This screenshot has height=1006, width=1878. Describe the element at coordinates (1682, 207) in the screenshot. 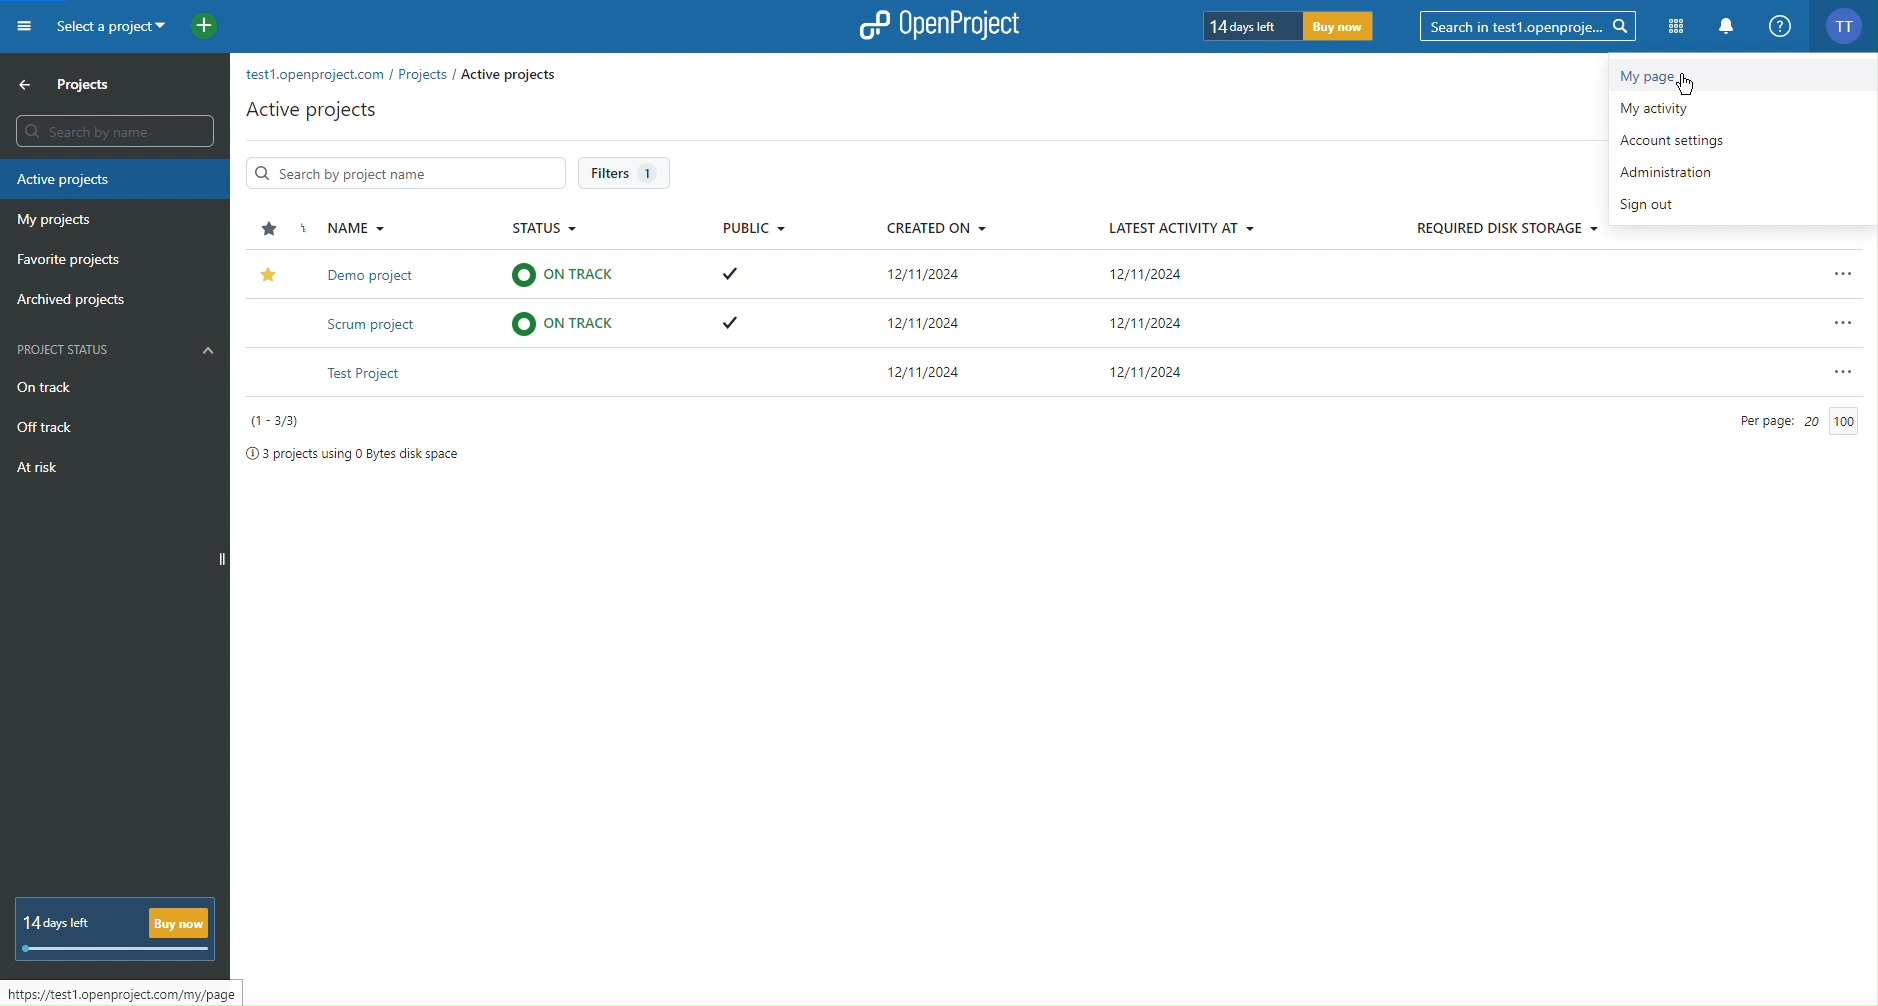

I see `Sign out ` at that location.